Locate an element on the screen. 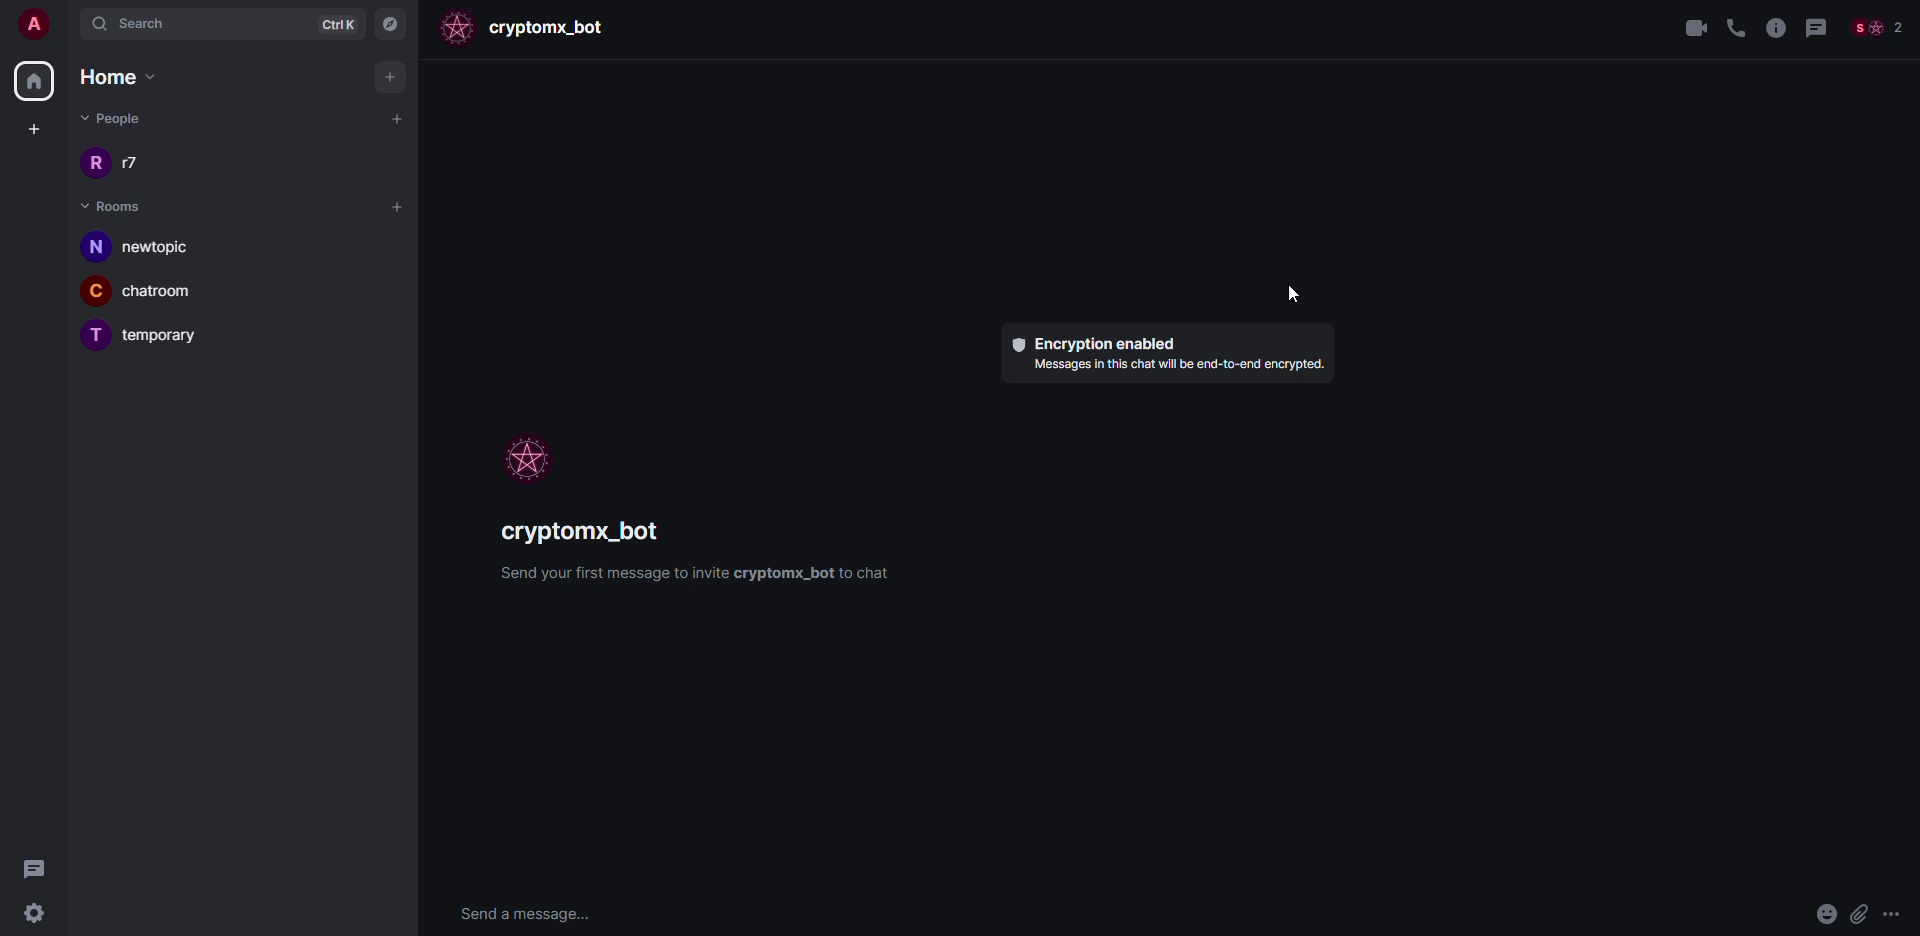  bot is located at coordinates (527, 28).